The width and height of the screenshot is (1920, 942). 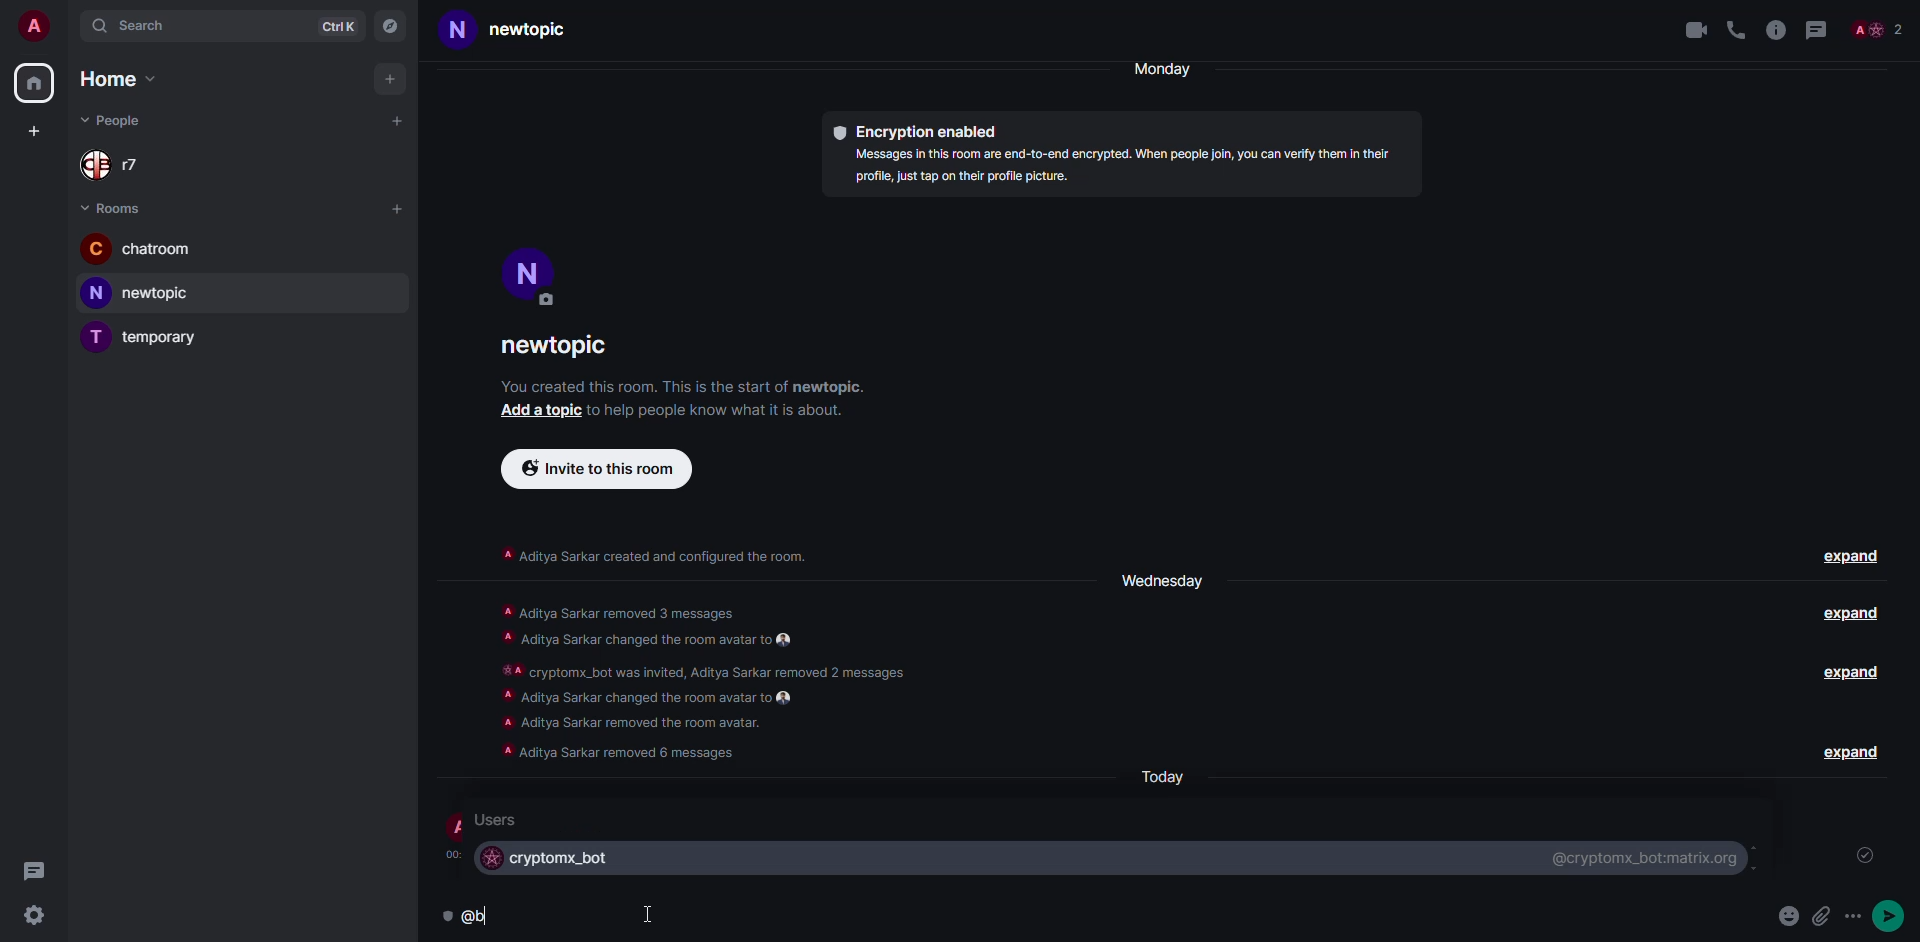 What do you see at coordinates (550, 857) in the screenshot?
I see `bot` at bounding box center [550, 857].